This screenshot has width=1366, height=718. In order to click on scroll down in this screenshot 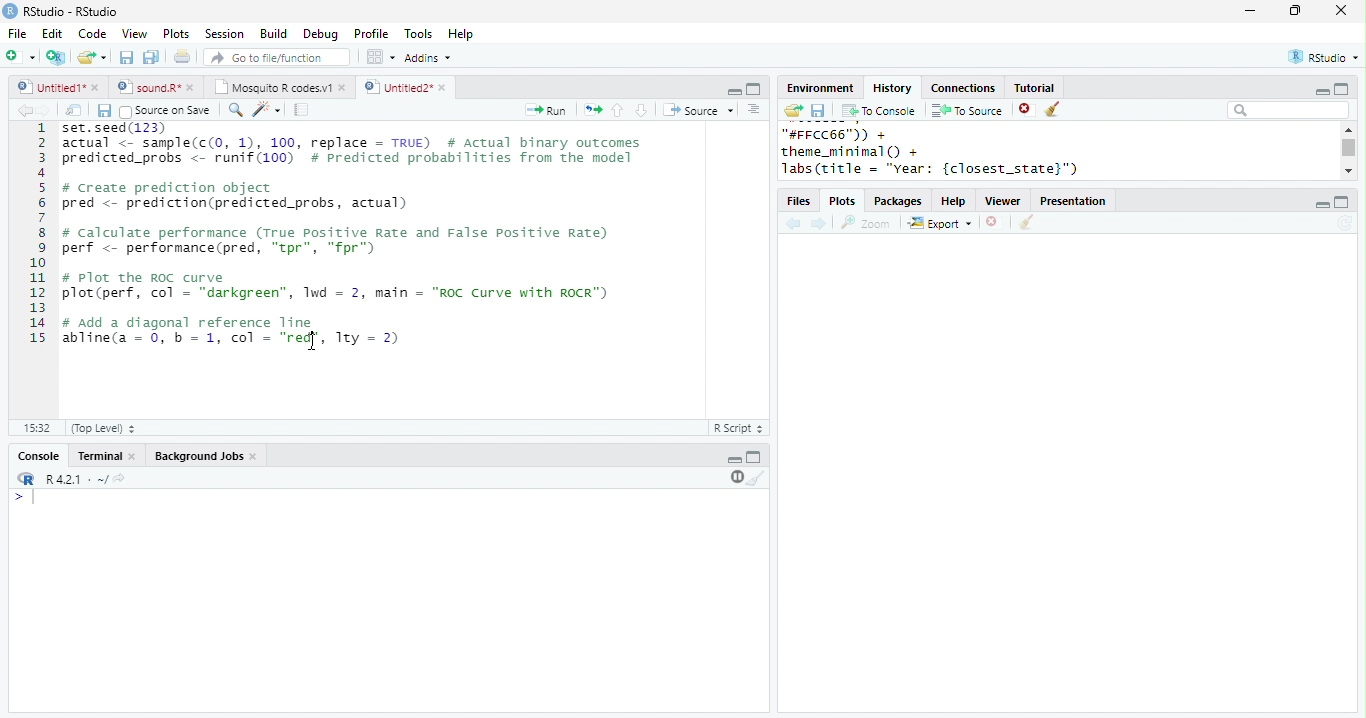, I will do `click(1348, 170)`.